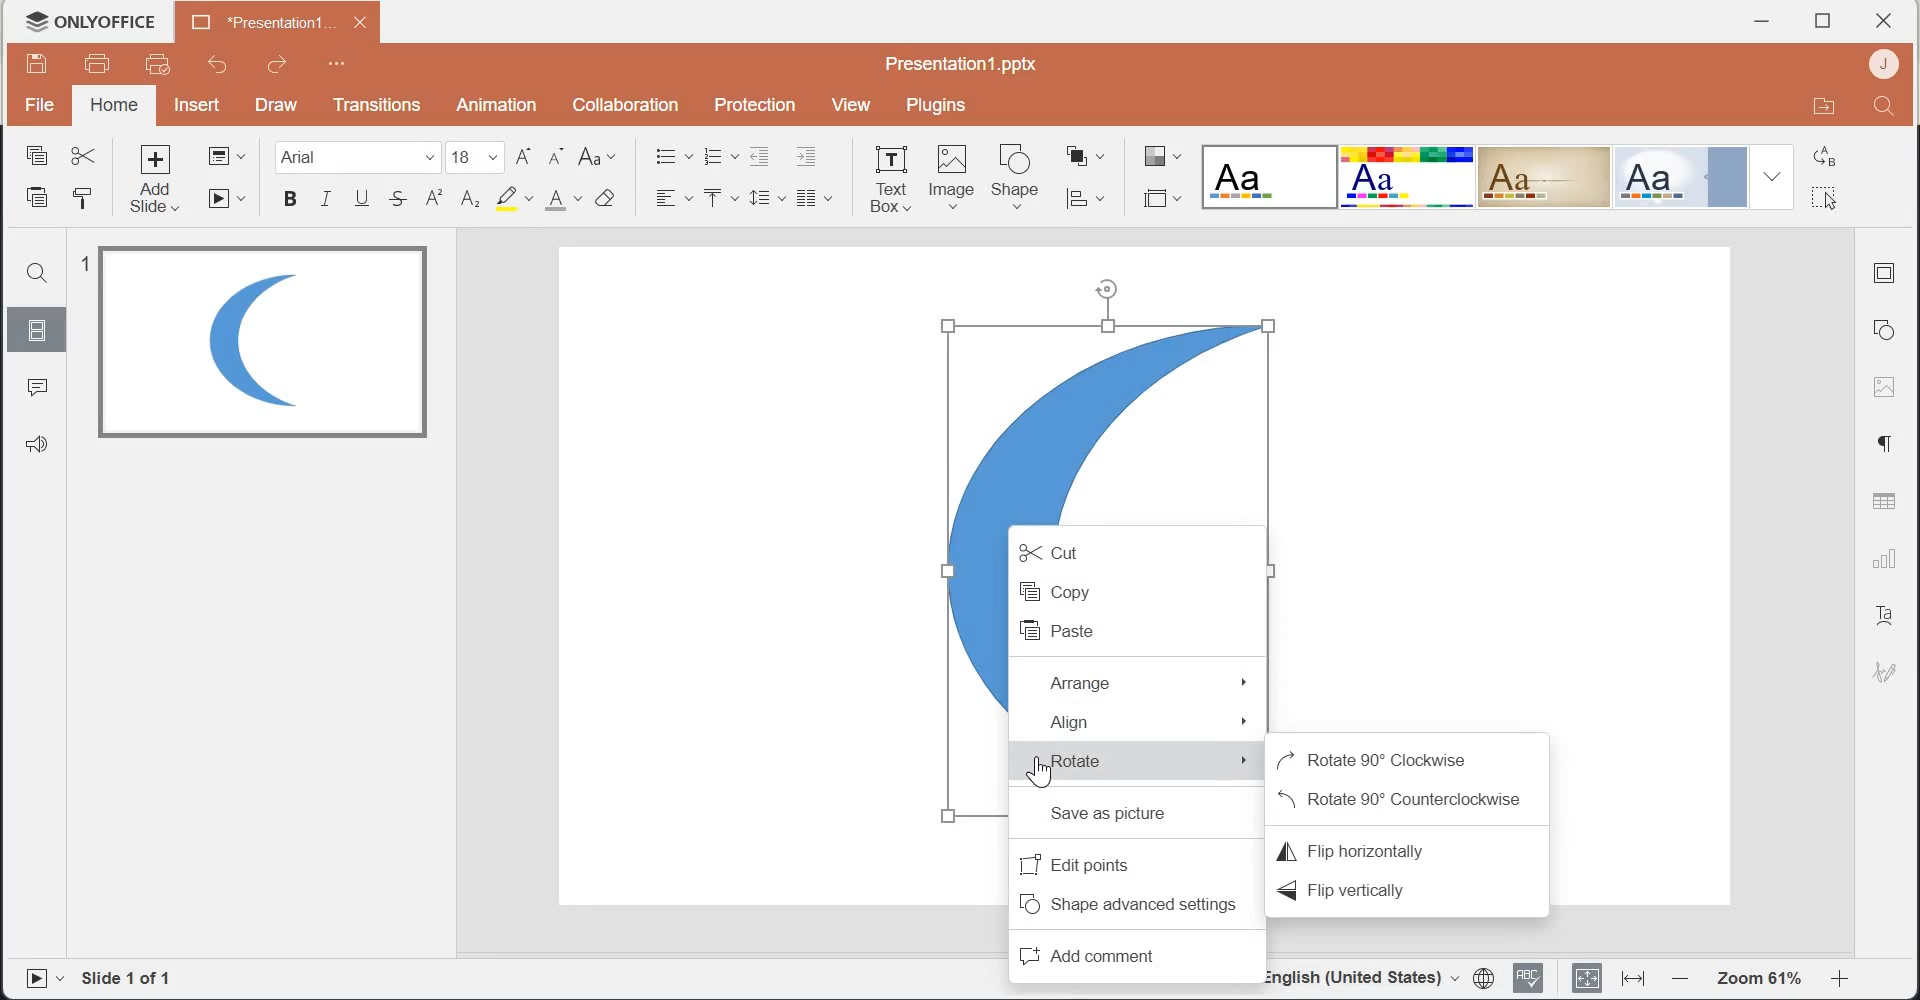 The height and width of the screenshot is (1000, 1920). What do you see at coordinates (36, 327) in the screenshot?
I see `Slides` at bounding box center [36, 327].